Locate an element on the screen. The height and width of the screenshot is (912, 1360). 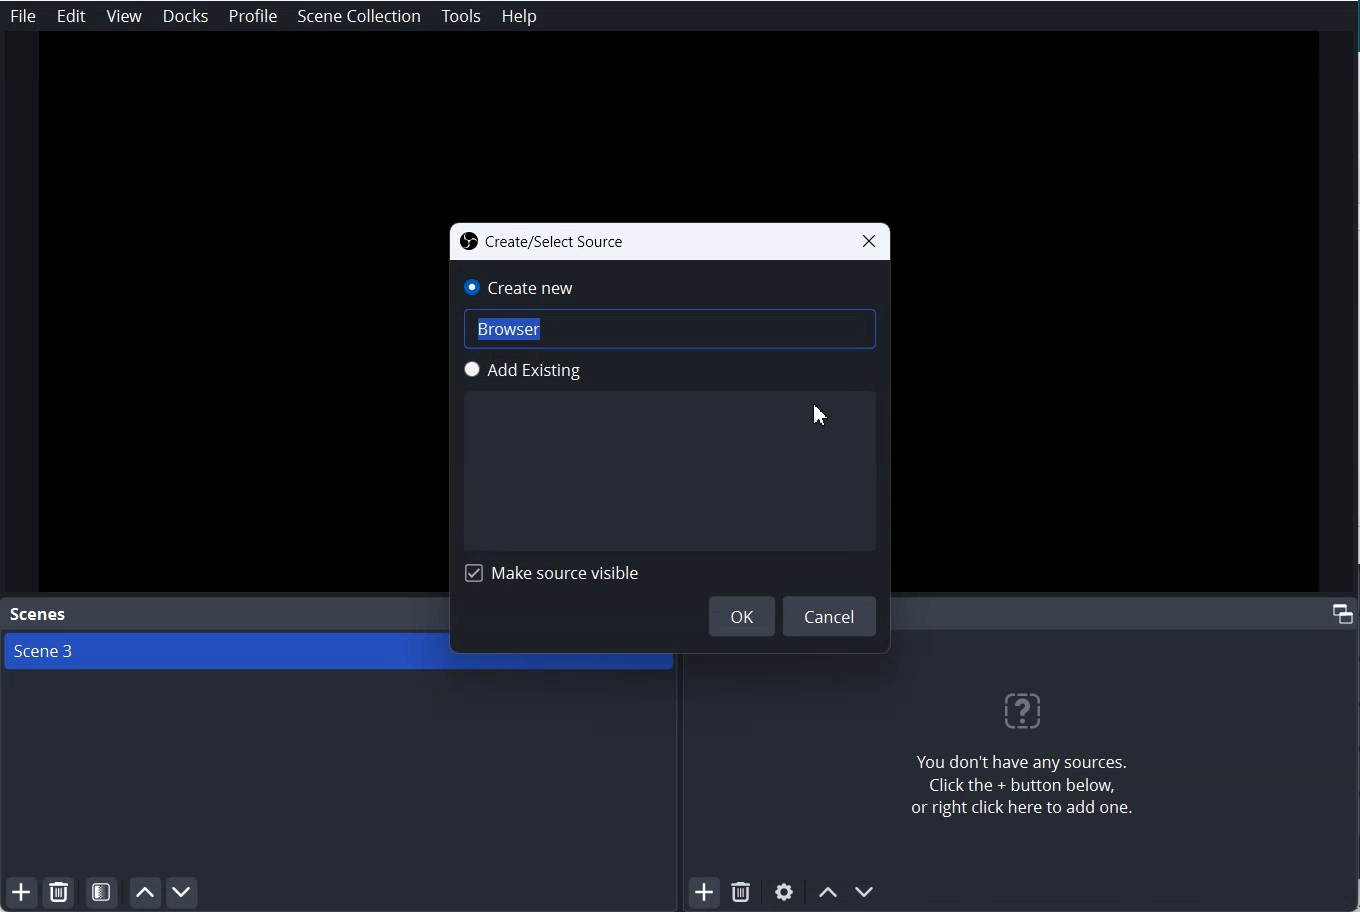
Cursor is located at coordinates (823, 414).